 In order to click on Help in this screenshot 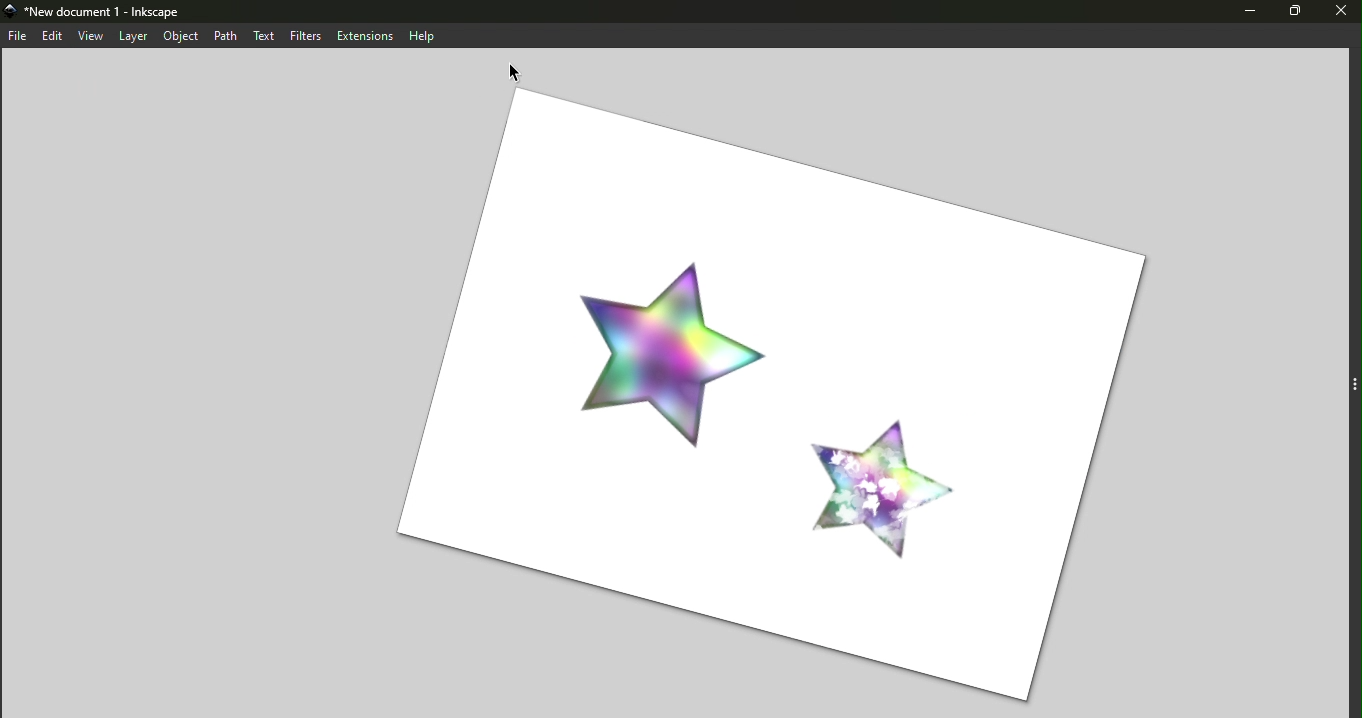, I will do `click(423, 35)`.